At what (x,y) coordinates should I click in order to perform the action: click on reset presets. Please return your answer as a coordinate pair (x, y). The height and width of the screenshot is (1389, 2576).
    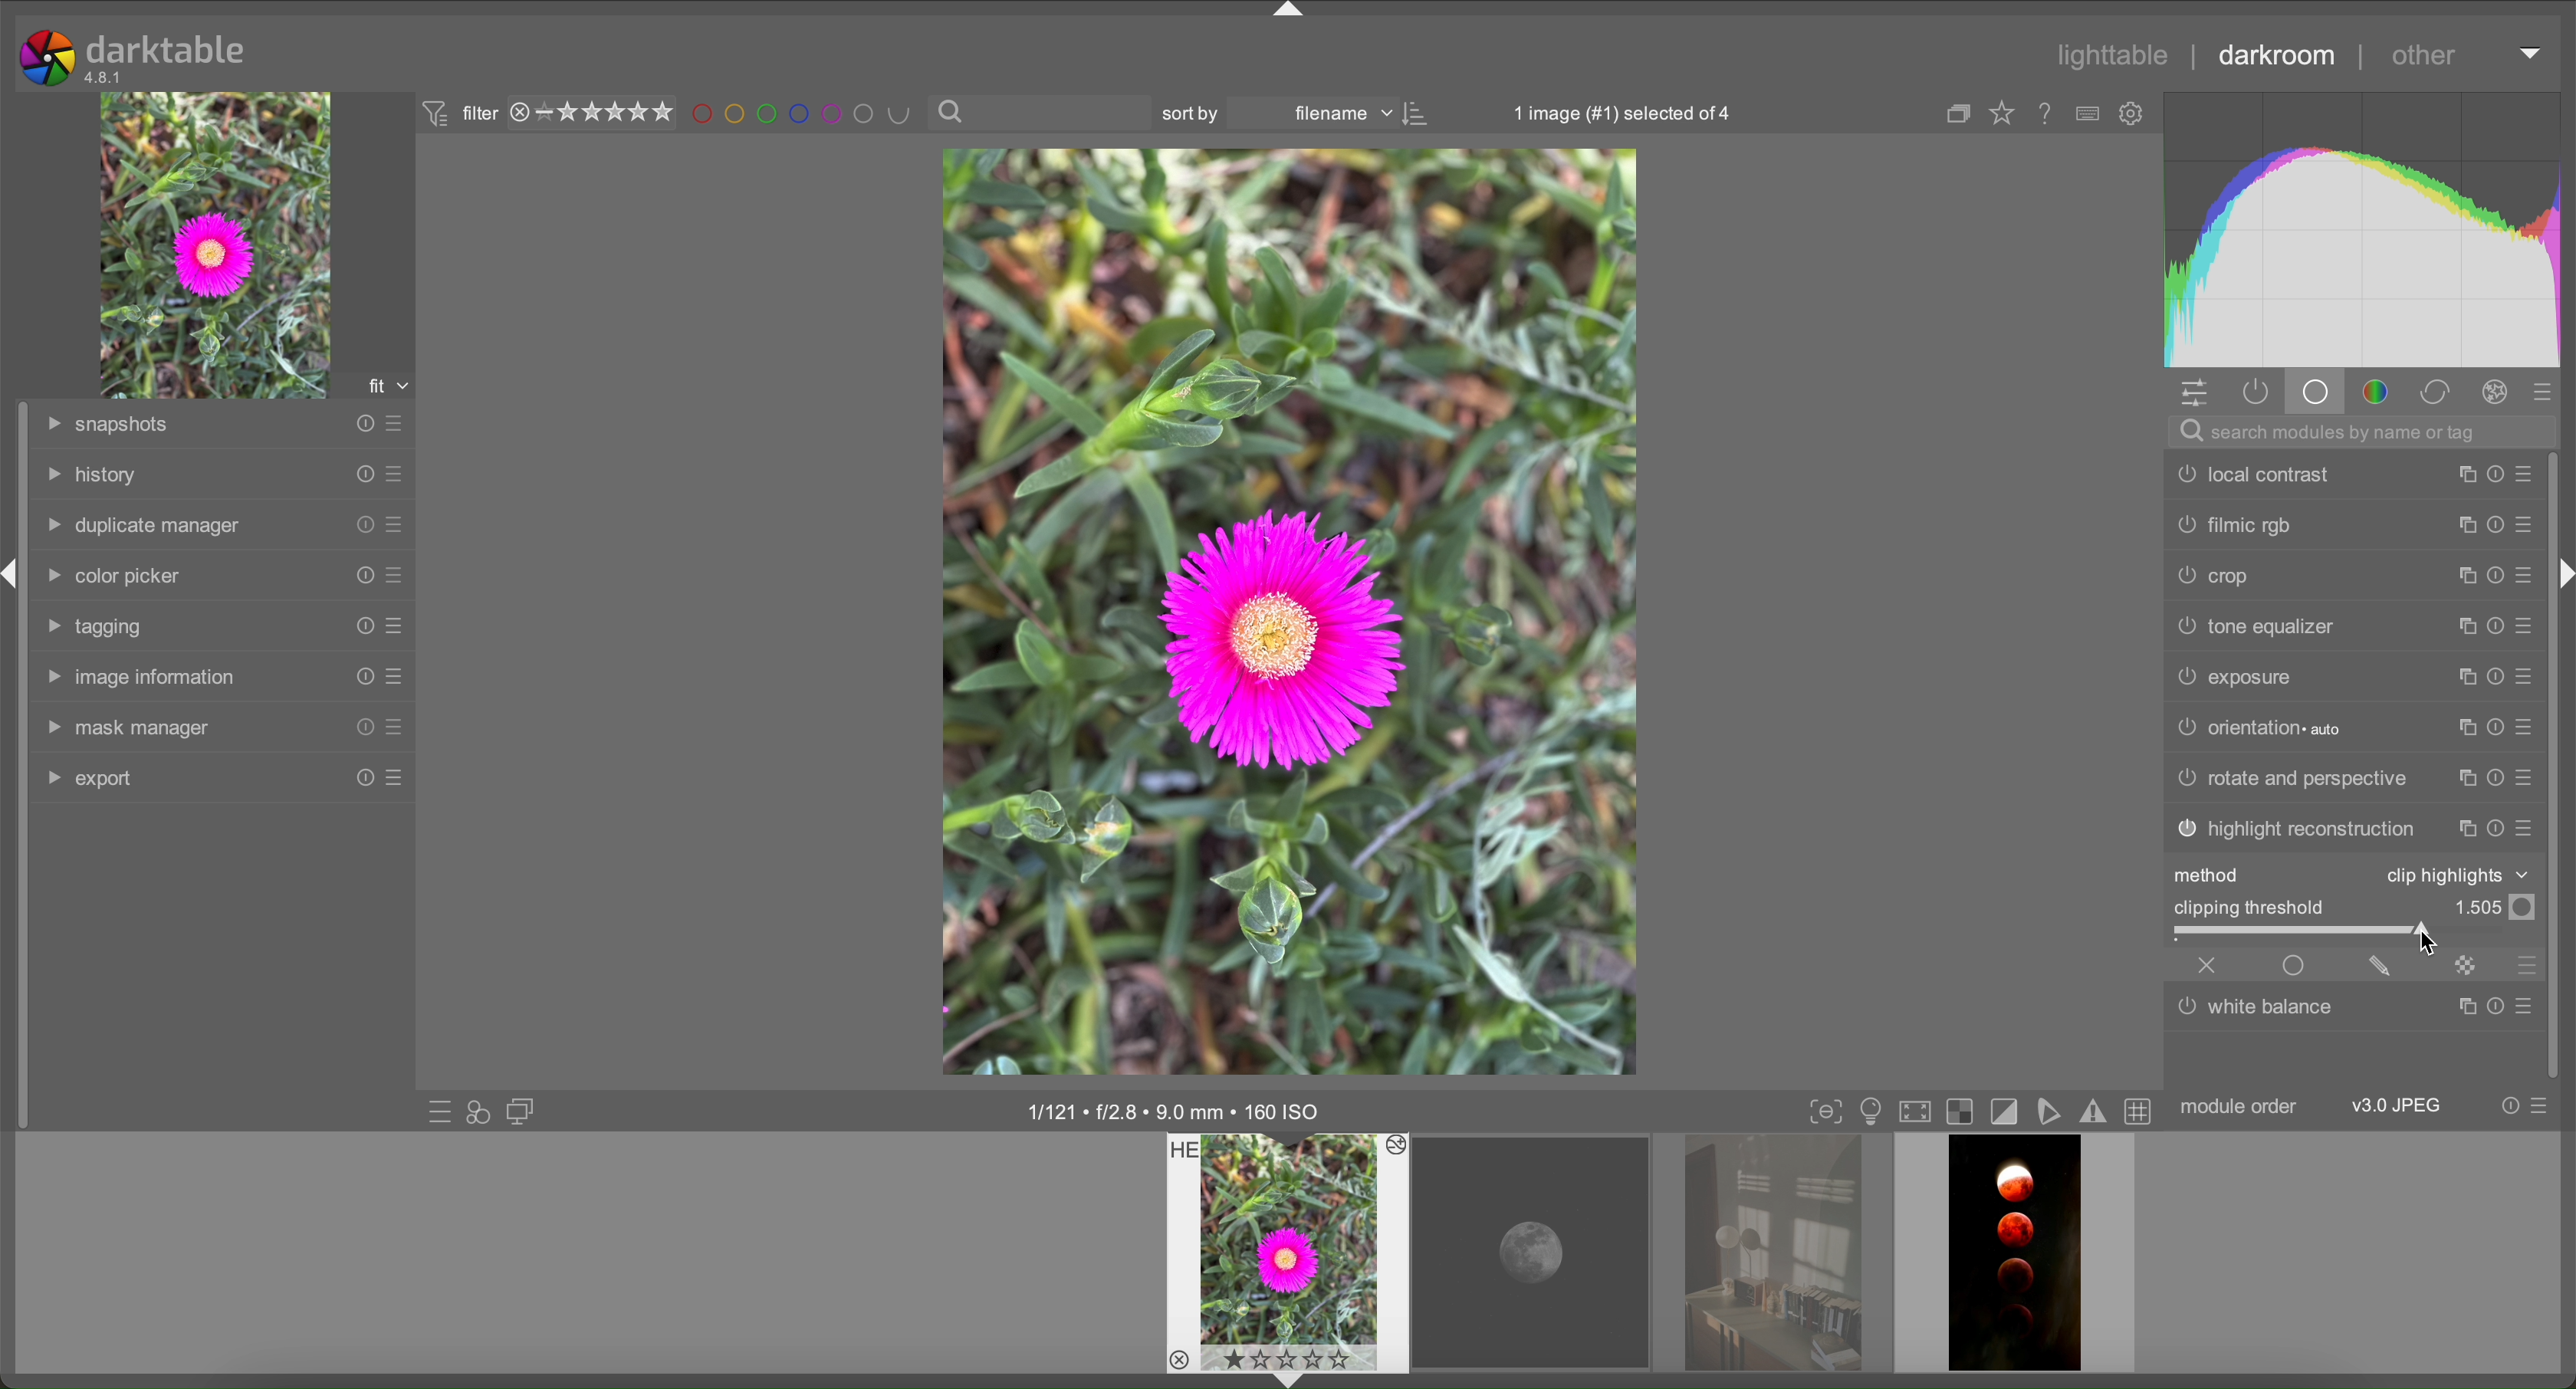
    Looking at the image, I should click on (360, 424).